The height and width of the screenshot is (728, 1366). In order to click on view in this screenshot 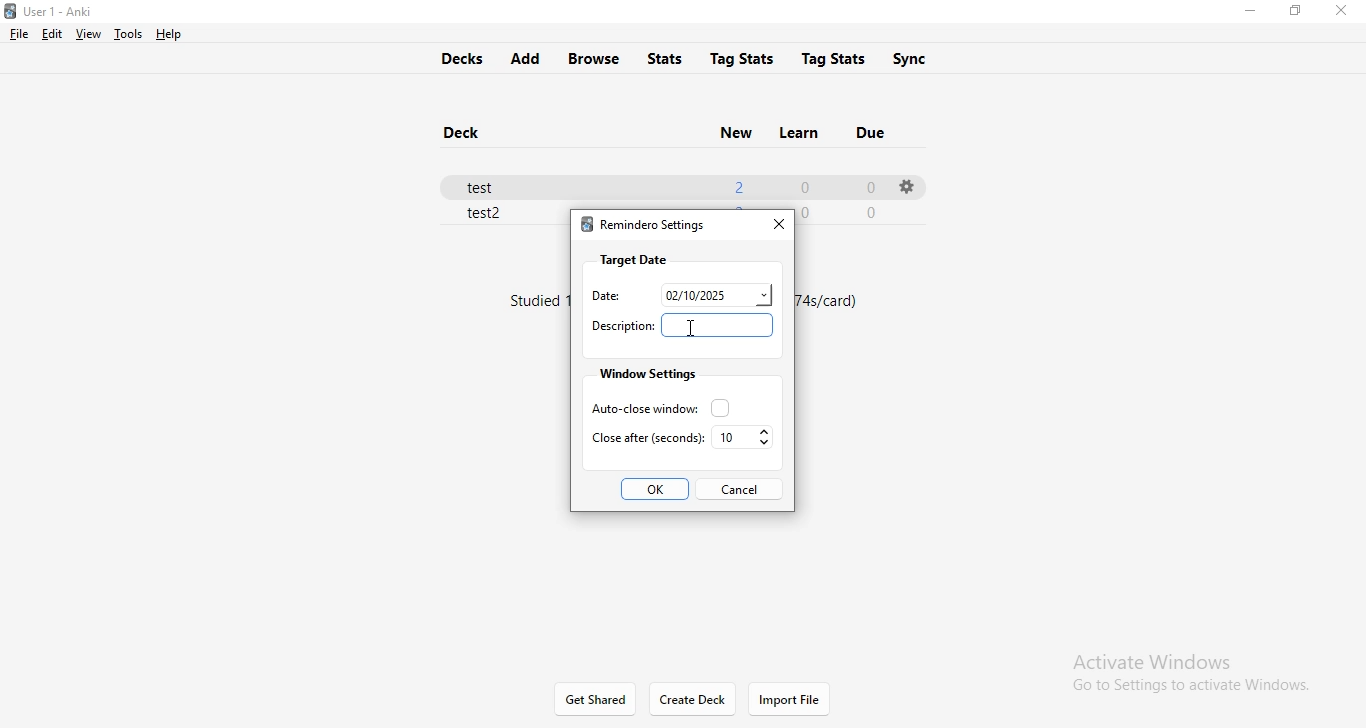, I will do `click(86, 34)`.